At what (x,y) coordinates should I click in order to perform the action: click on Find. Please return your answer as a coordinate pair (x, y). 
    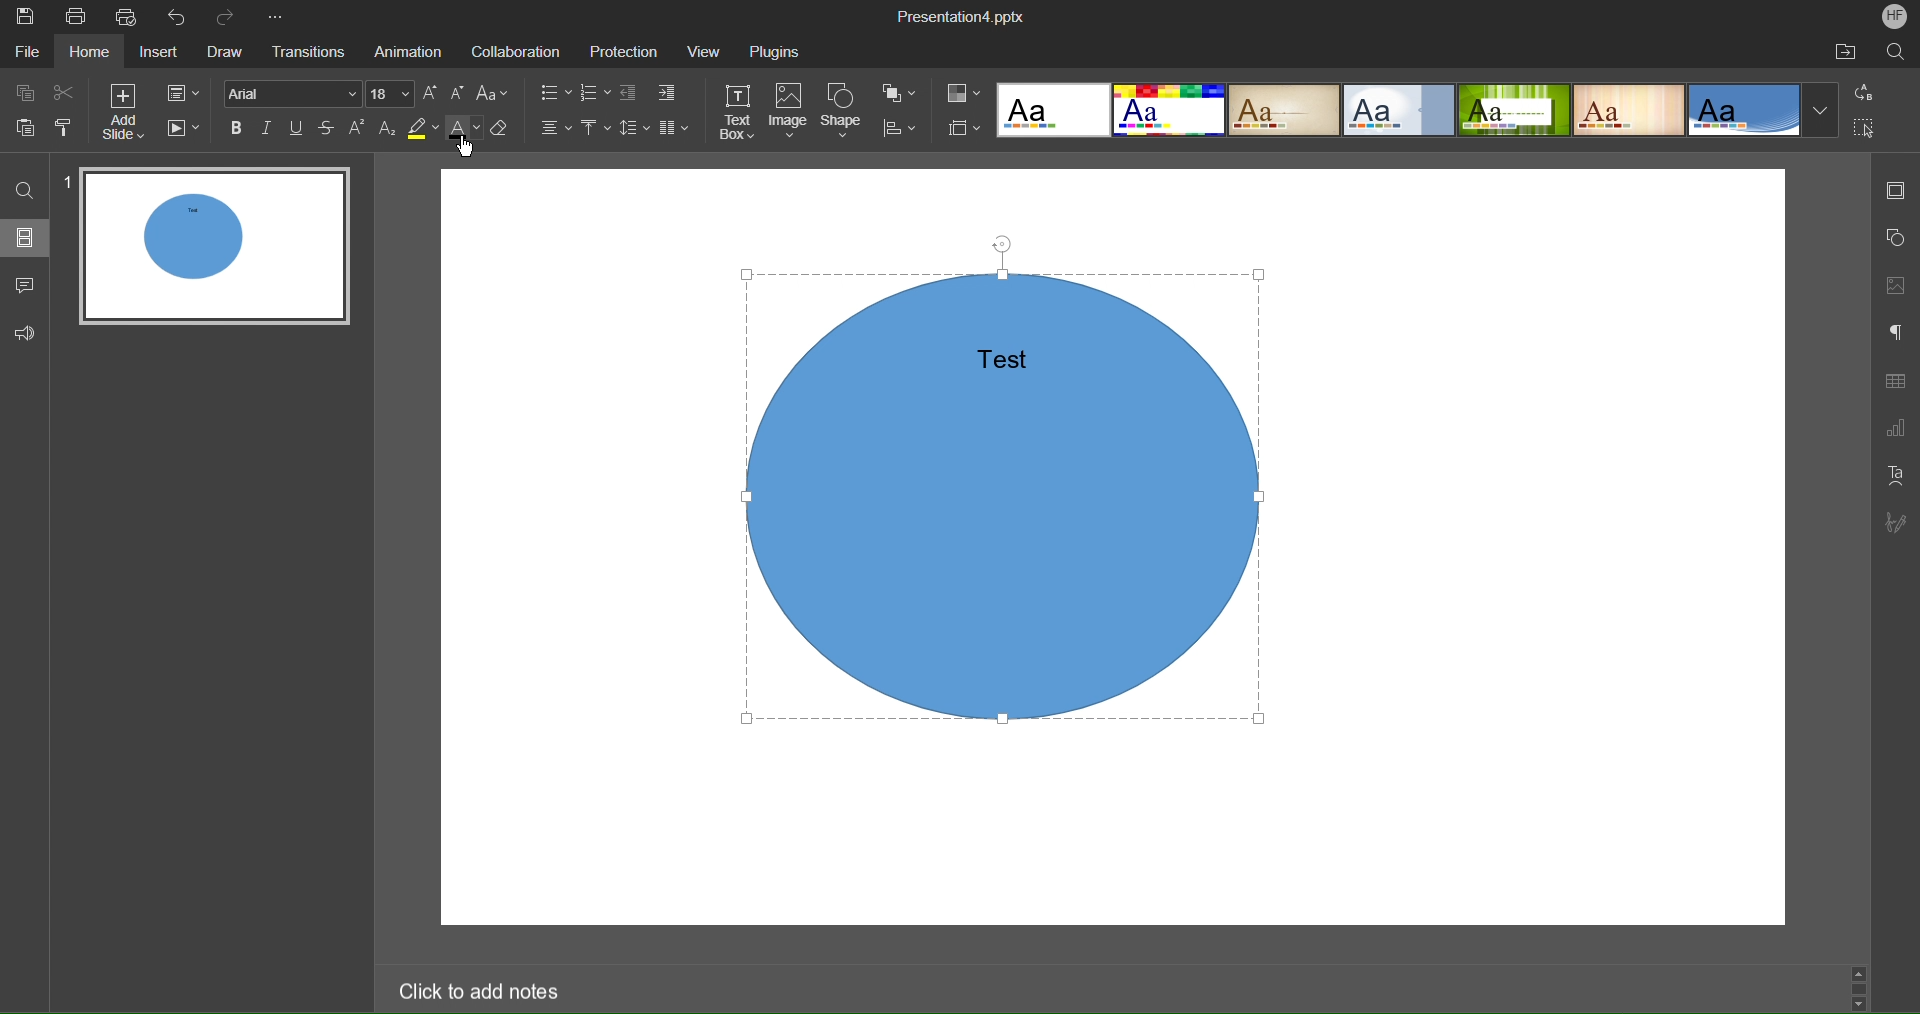
    Looking at the image, I should click on (29, 190).